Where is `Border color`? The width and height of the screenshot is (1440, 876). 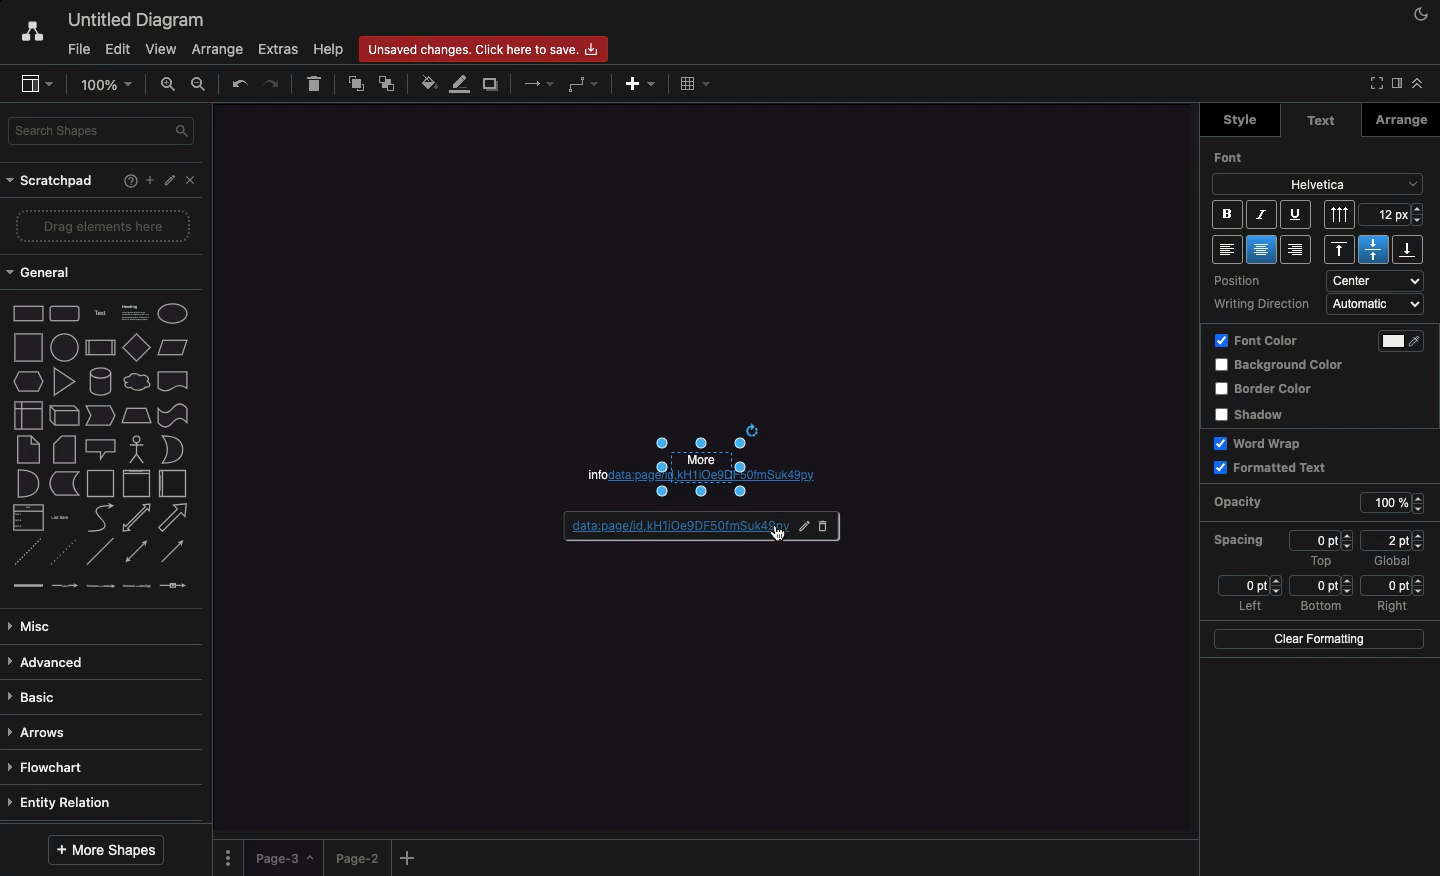 Border color is located at coordinates (1267, 390).